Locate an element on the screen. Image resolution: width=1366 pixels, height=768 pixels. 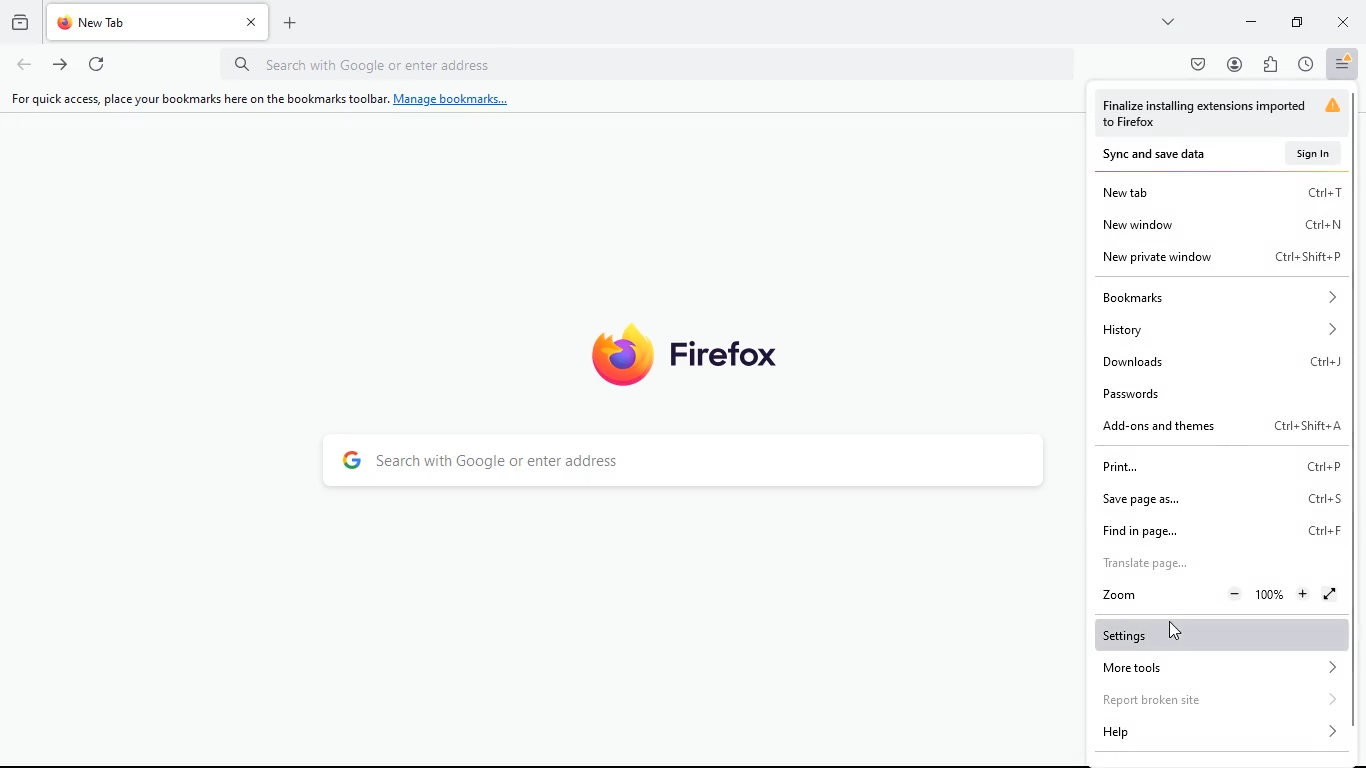
history is located at coordinates (1305, 65).